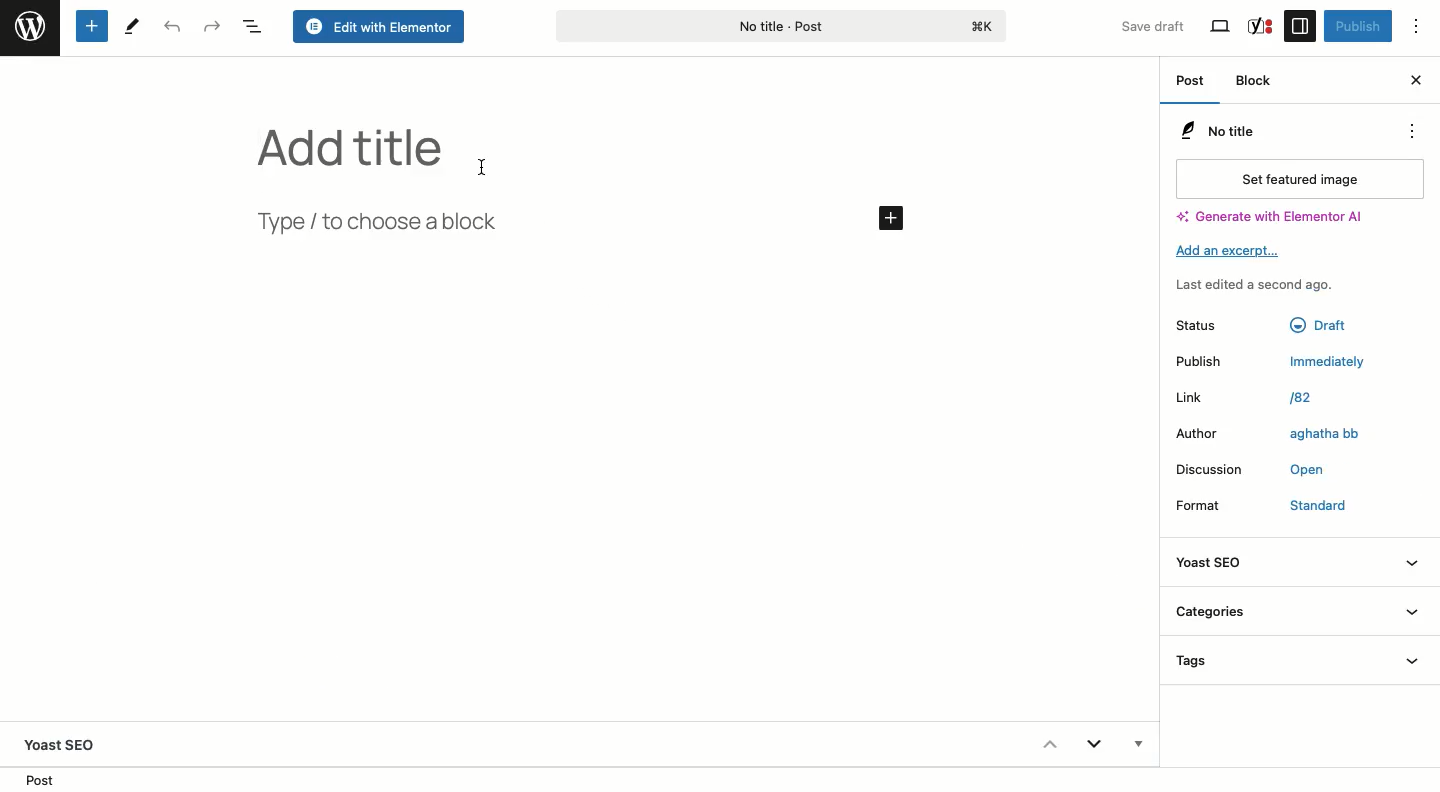  Describe the element at coordinates (1048, 744) in the screenshot. I see `Collapse` at that location.